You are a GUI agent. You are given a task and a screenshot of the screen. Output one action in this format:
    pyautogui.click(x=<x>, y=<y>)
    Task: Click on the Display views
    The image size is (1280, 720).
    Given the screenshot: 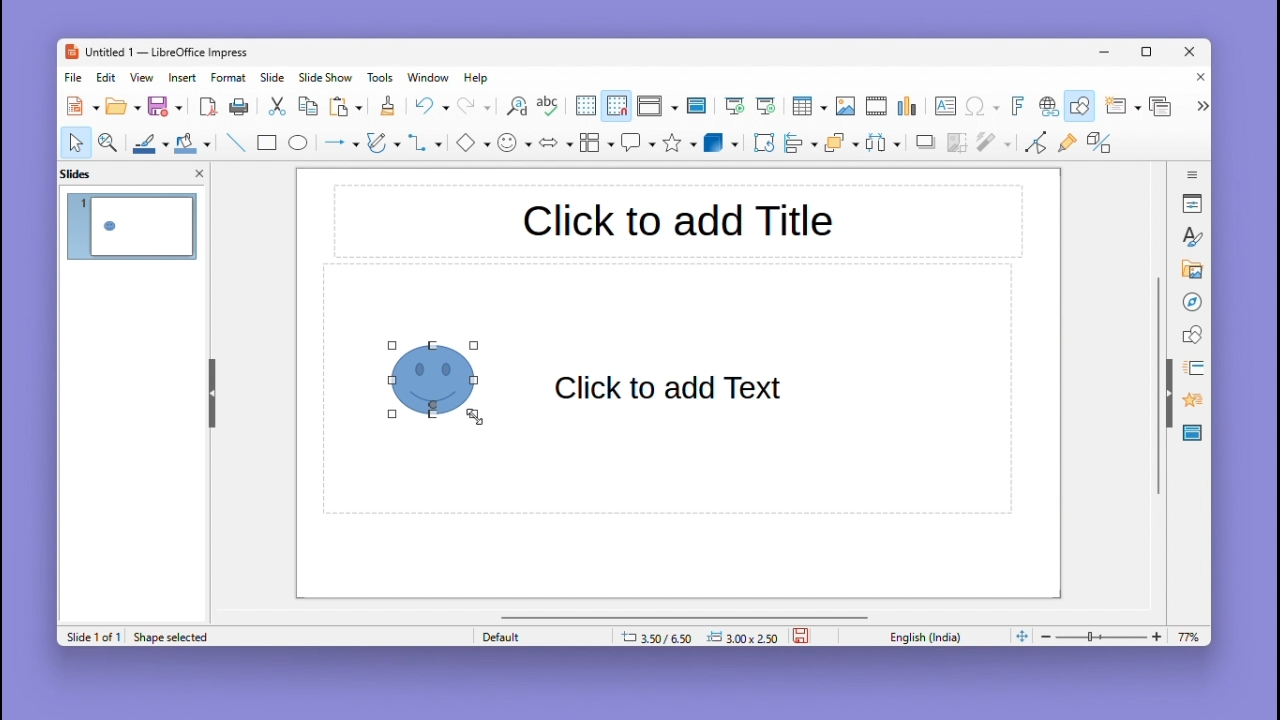 What is the action you would take?
    pyautogui.click(x=655, y=106)
    